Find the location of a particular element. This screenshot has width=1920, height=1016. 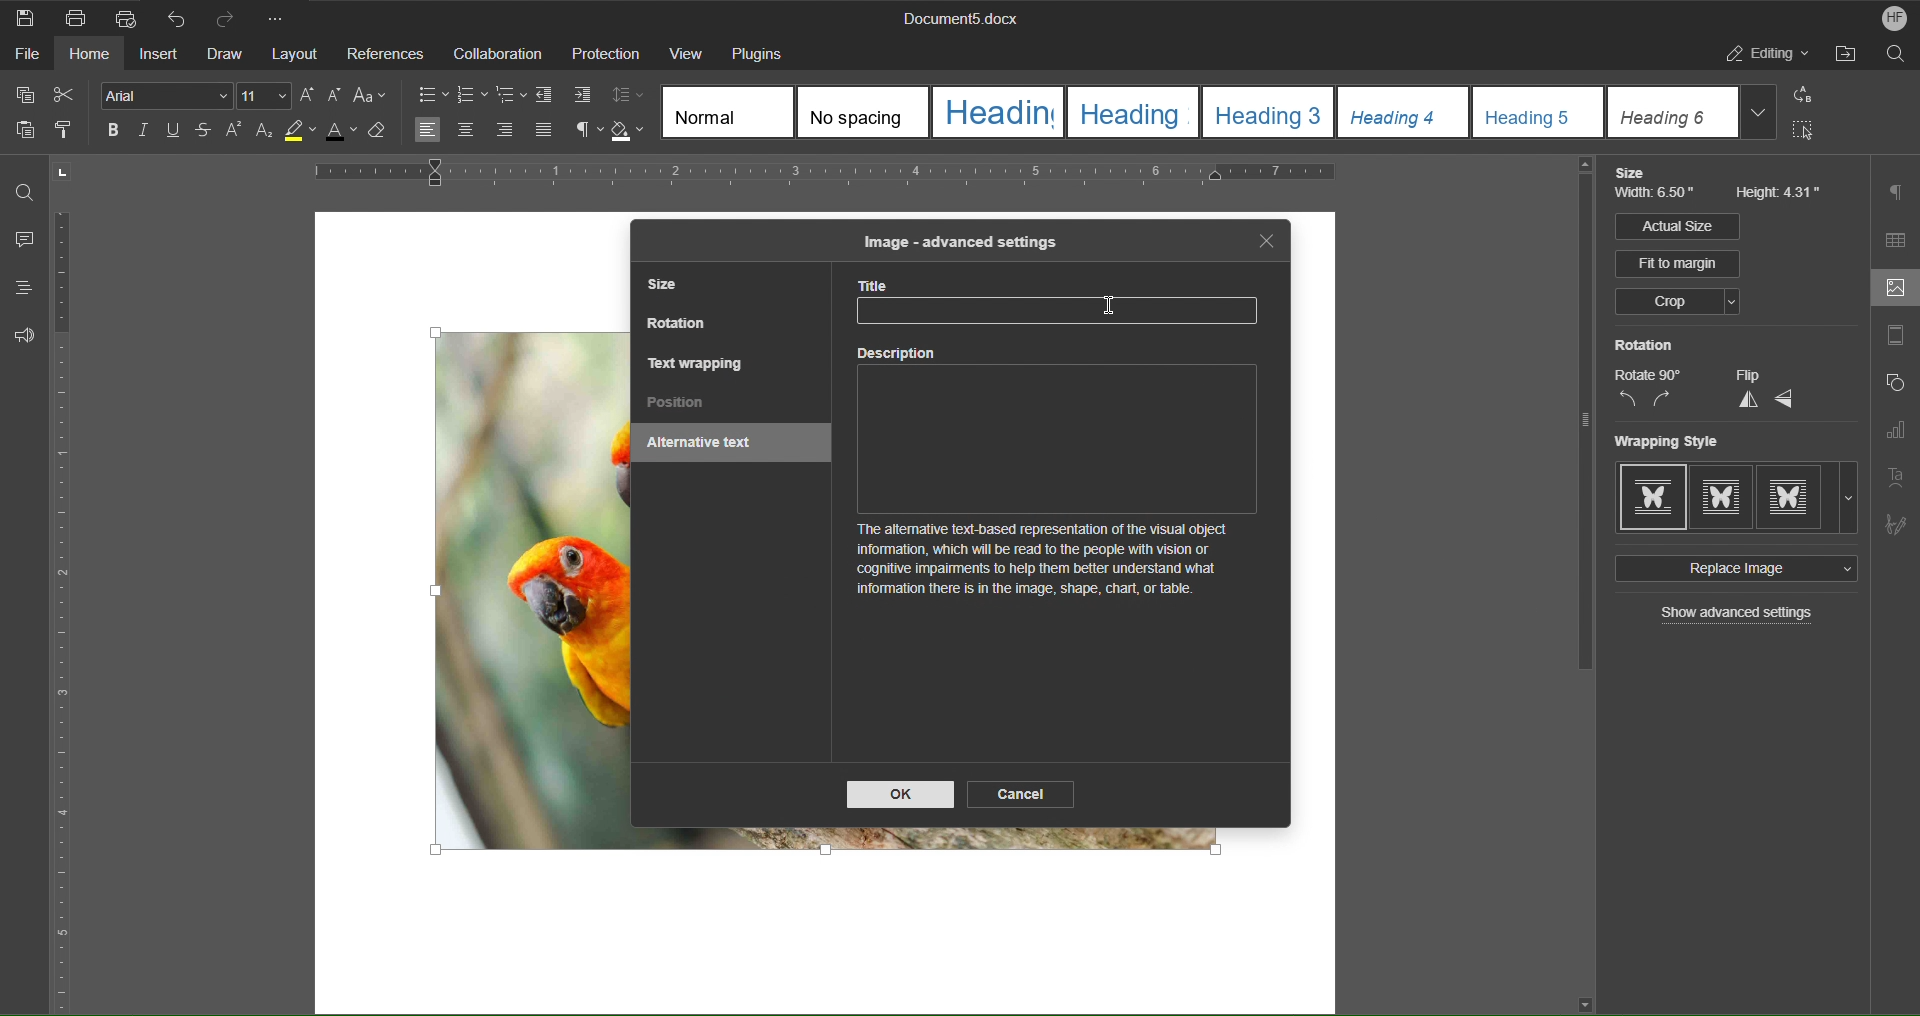

Bold is located at coordinates (110, 129).